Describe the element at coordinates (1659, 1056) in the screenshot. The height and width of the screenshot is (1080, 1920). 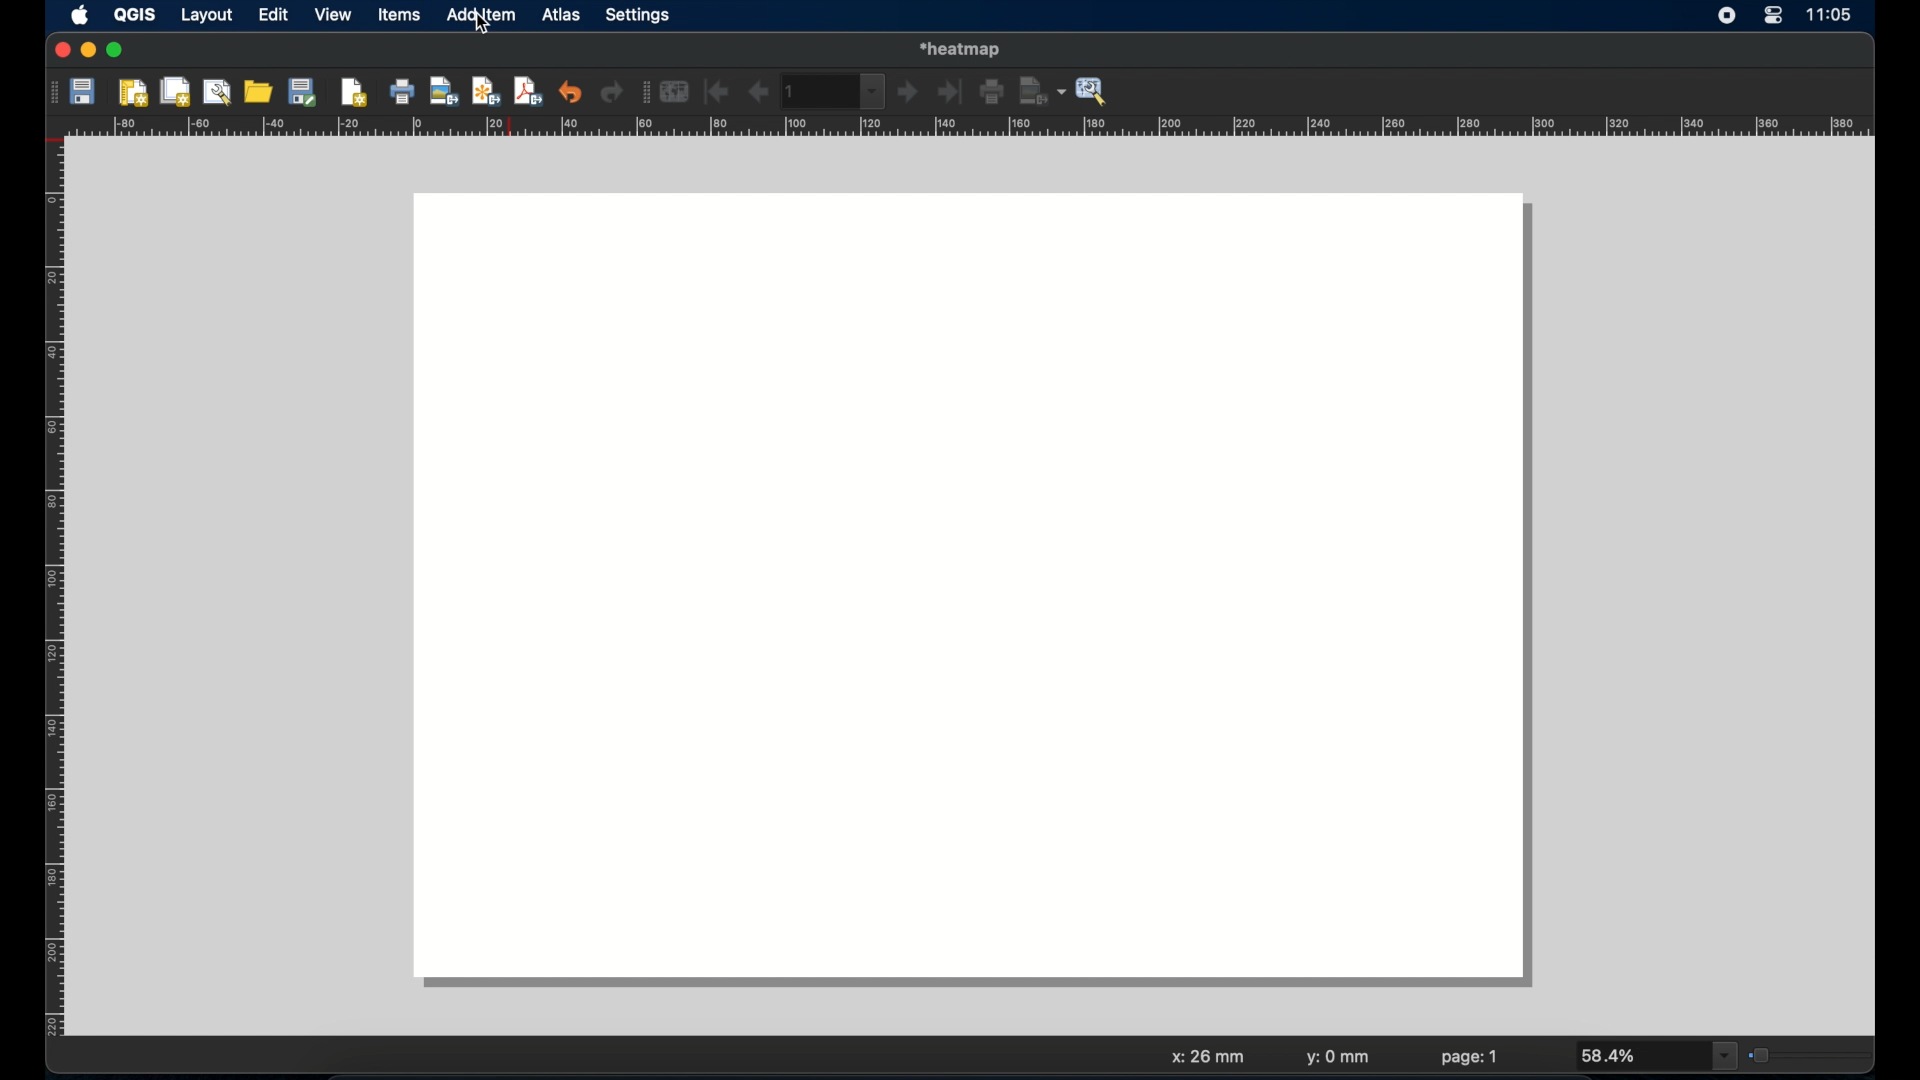
I see `zoom drop down` at that location.